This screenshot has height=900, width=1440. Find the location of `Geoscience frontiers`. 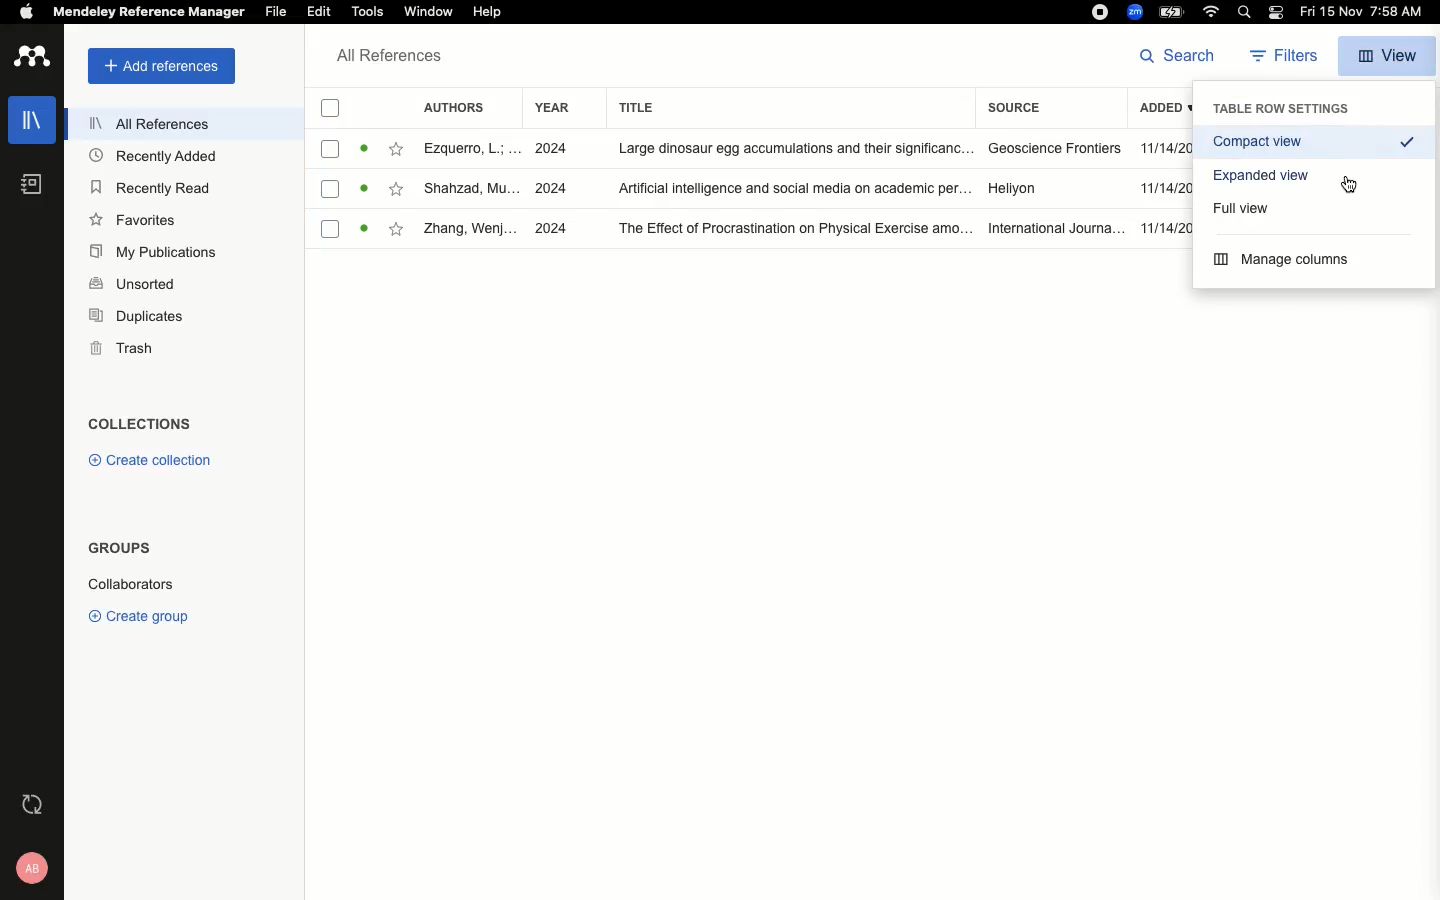

Geoscience frontiers is located at coordinates (1048, 148).